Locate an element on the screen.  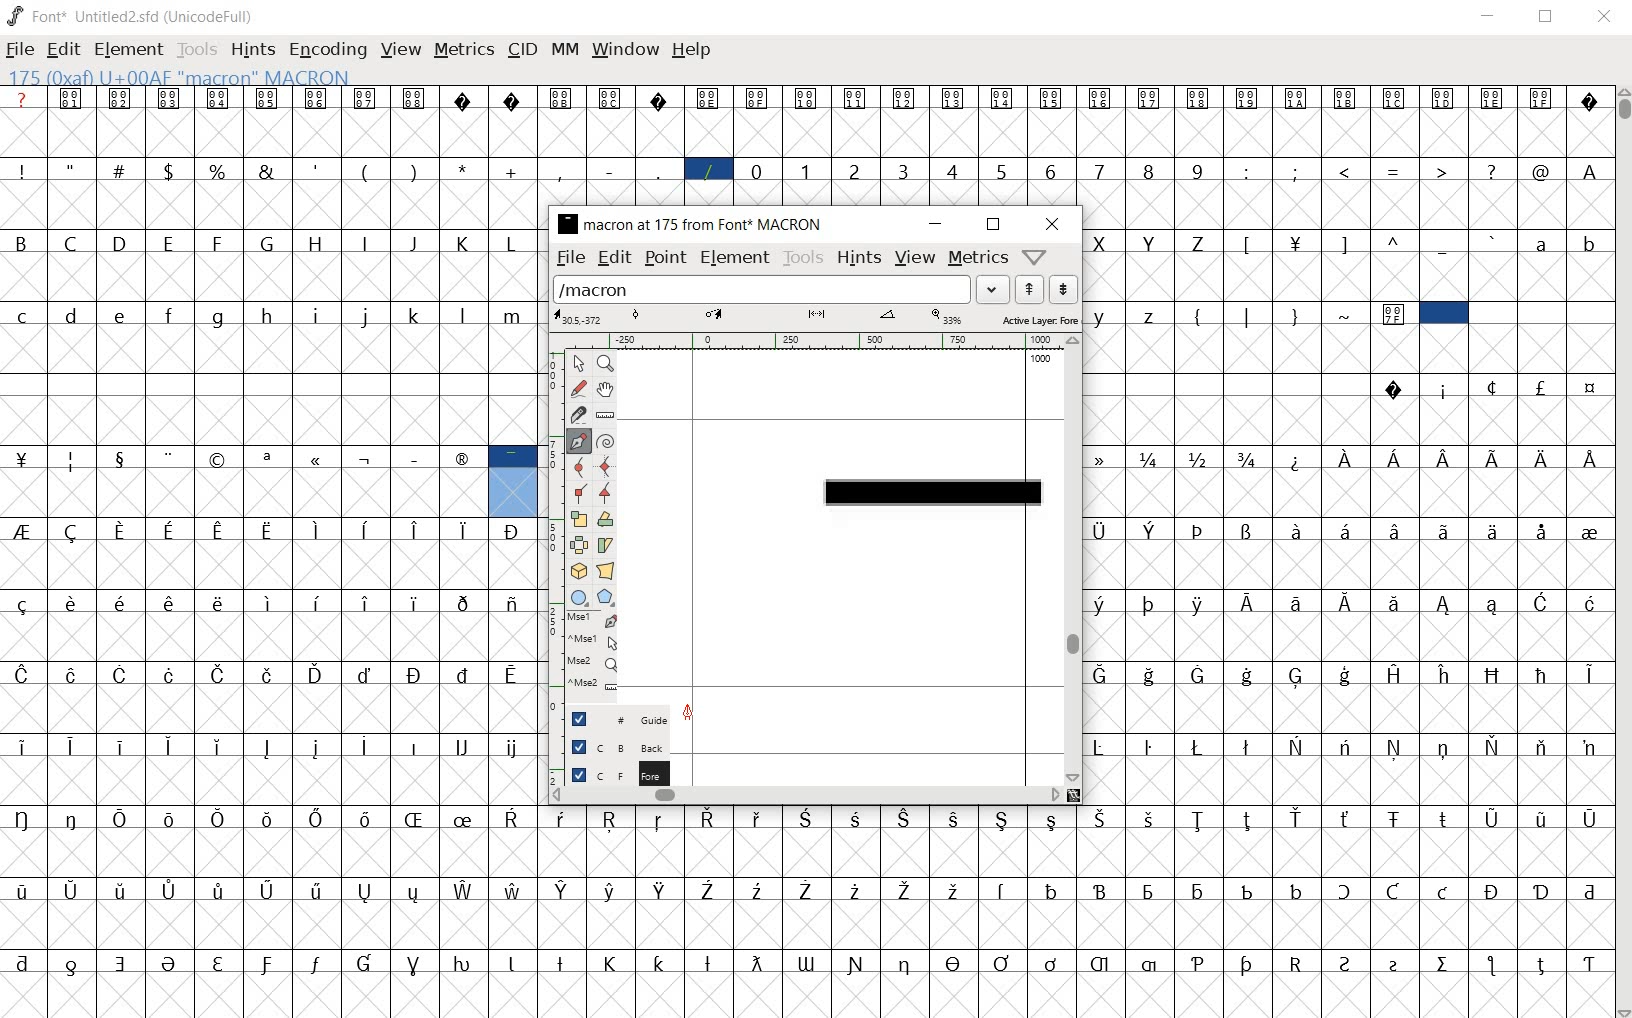
window is located at coordinates (625, 50).